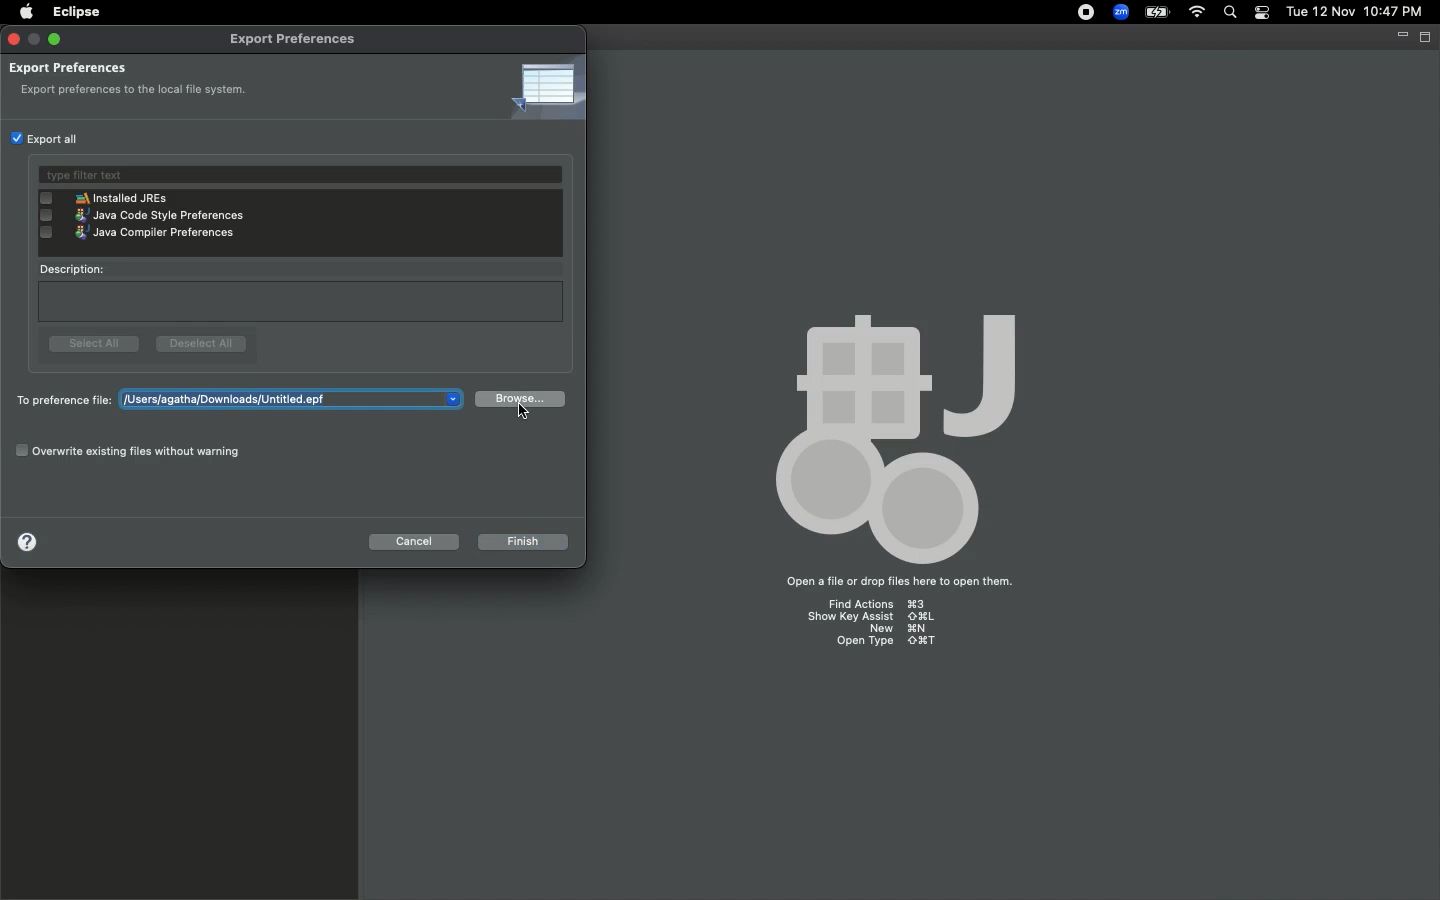 The height and width of the screenshot is (900, 1440). Describe the element at coordinates (1353, 10) in the screenshot. I see `tue 12 nov 10:47 pm ` at that location.